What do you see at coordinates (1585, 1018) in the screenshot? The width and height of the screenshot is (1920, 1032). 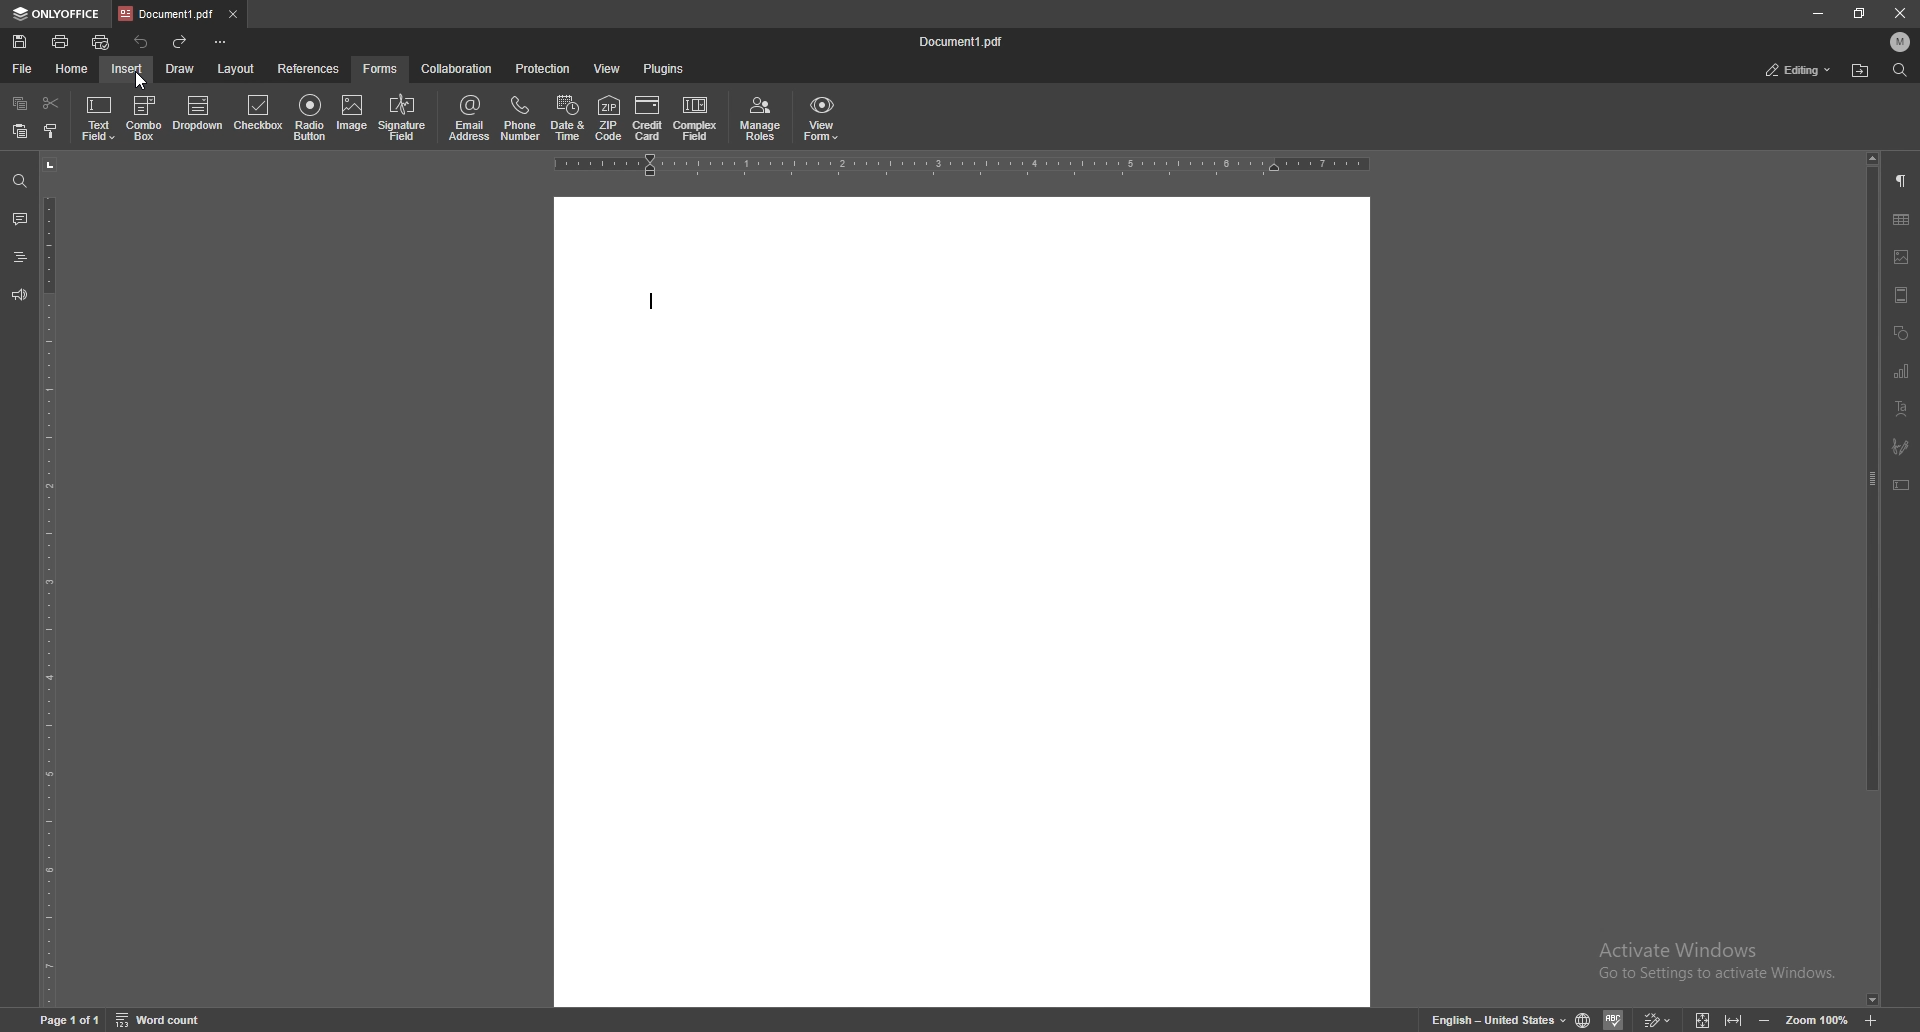 I see `change doc language` at bounding box center [1585, 1018].